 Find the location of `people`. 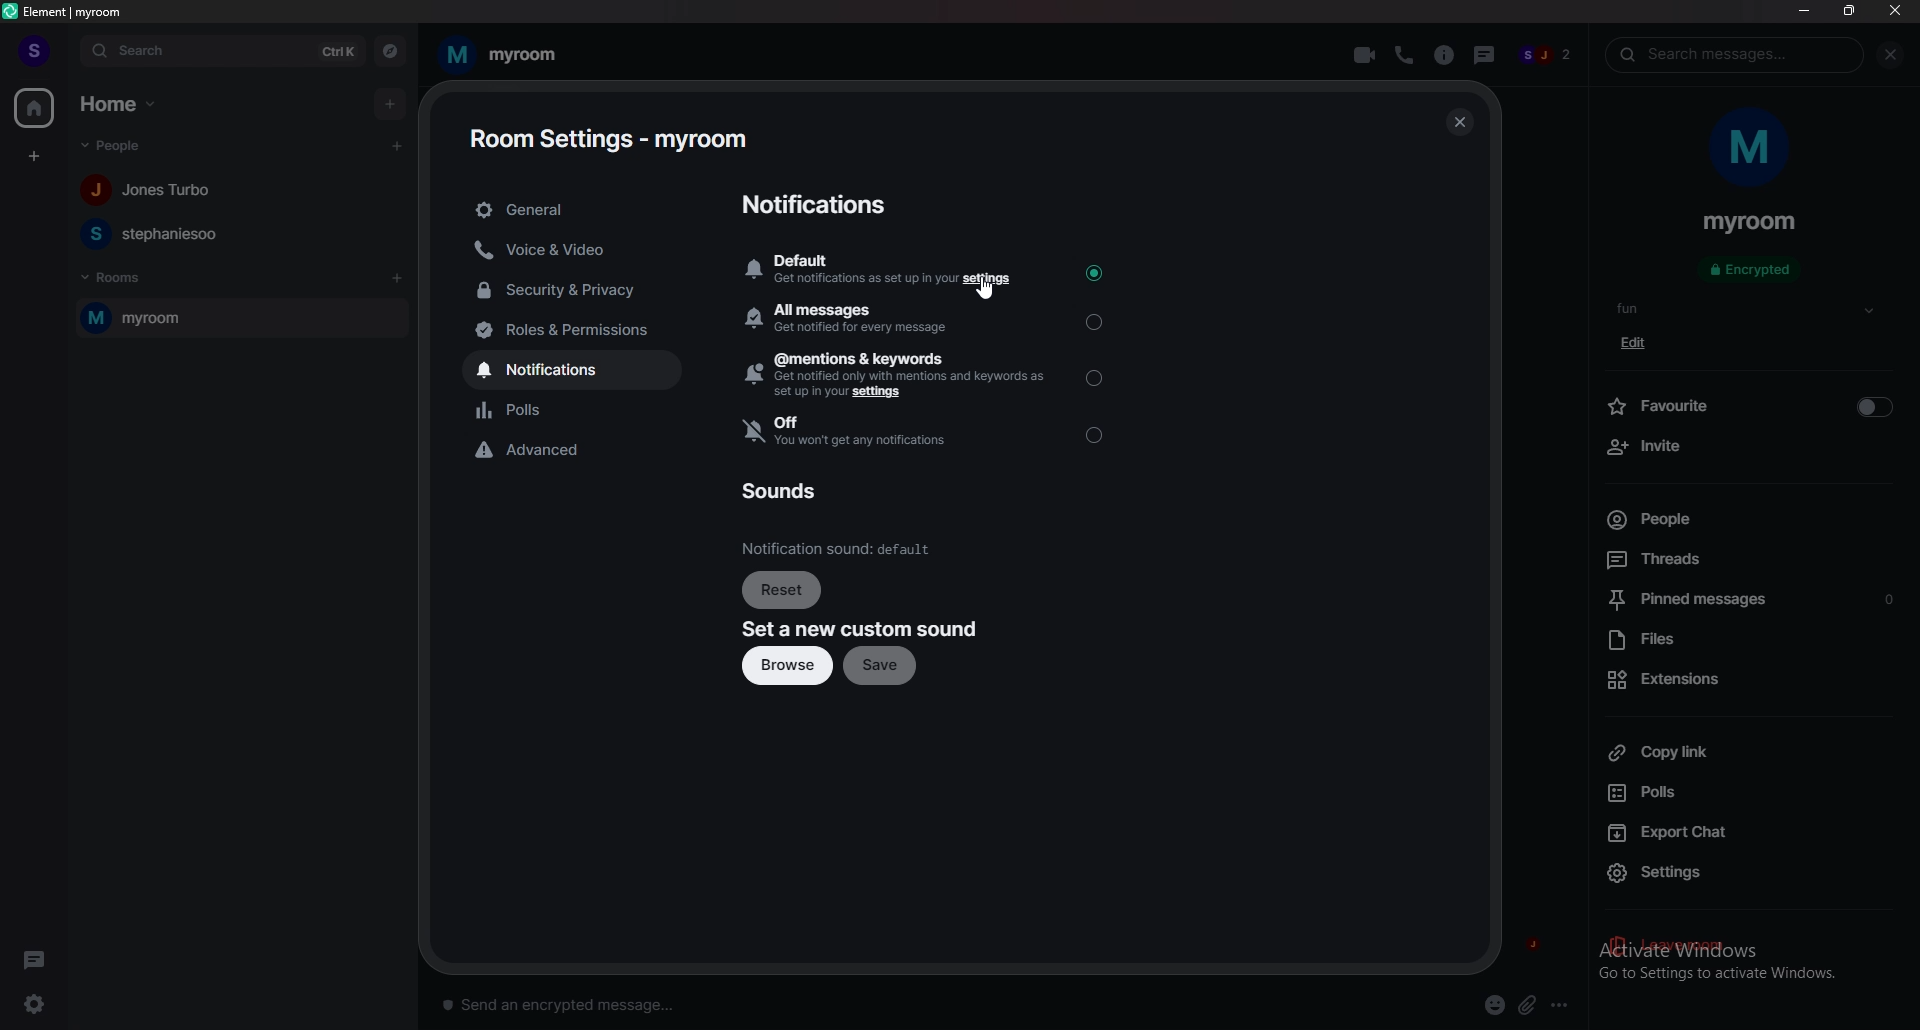

people is located at coordinates (121, 146).